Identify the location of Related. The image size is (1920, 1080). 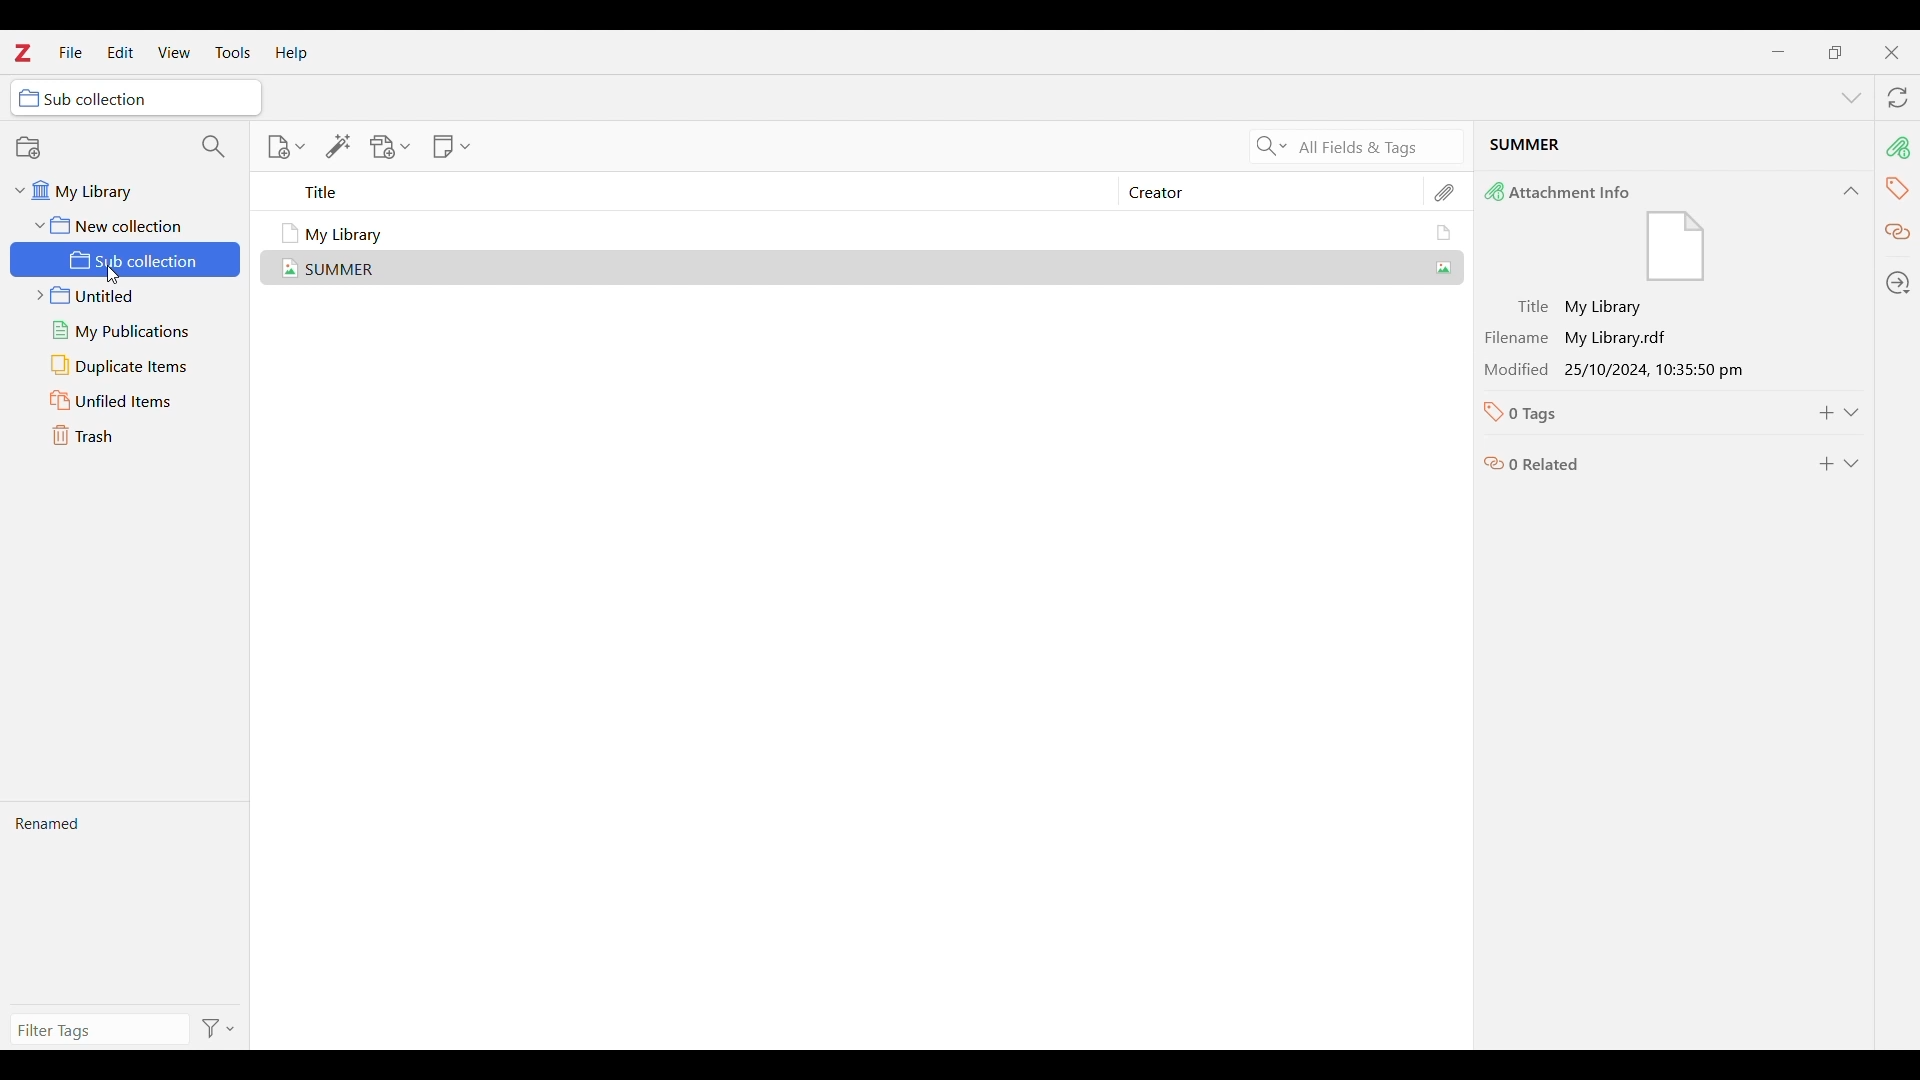
(1897, 233).